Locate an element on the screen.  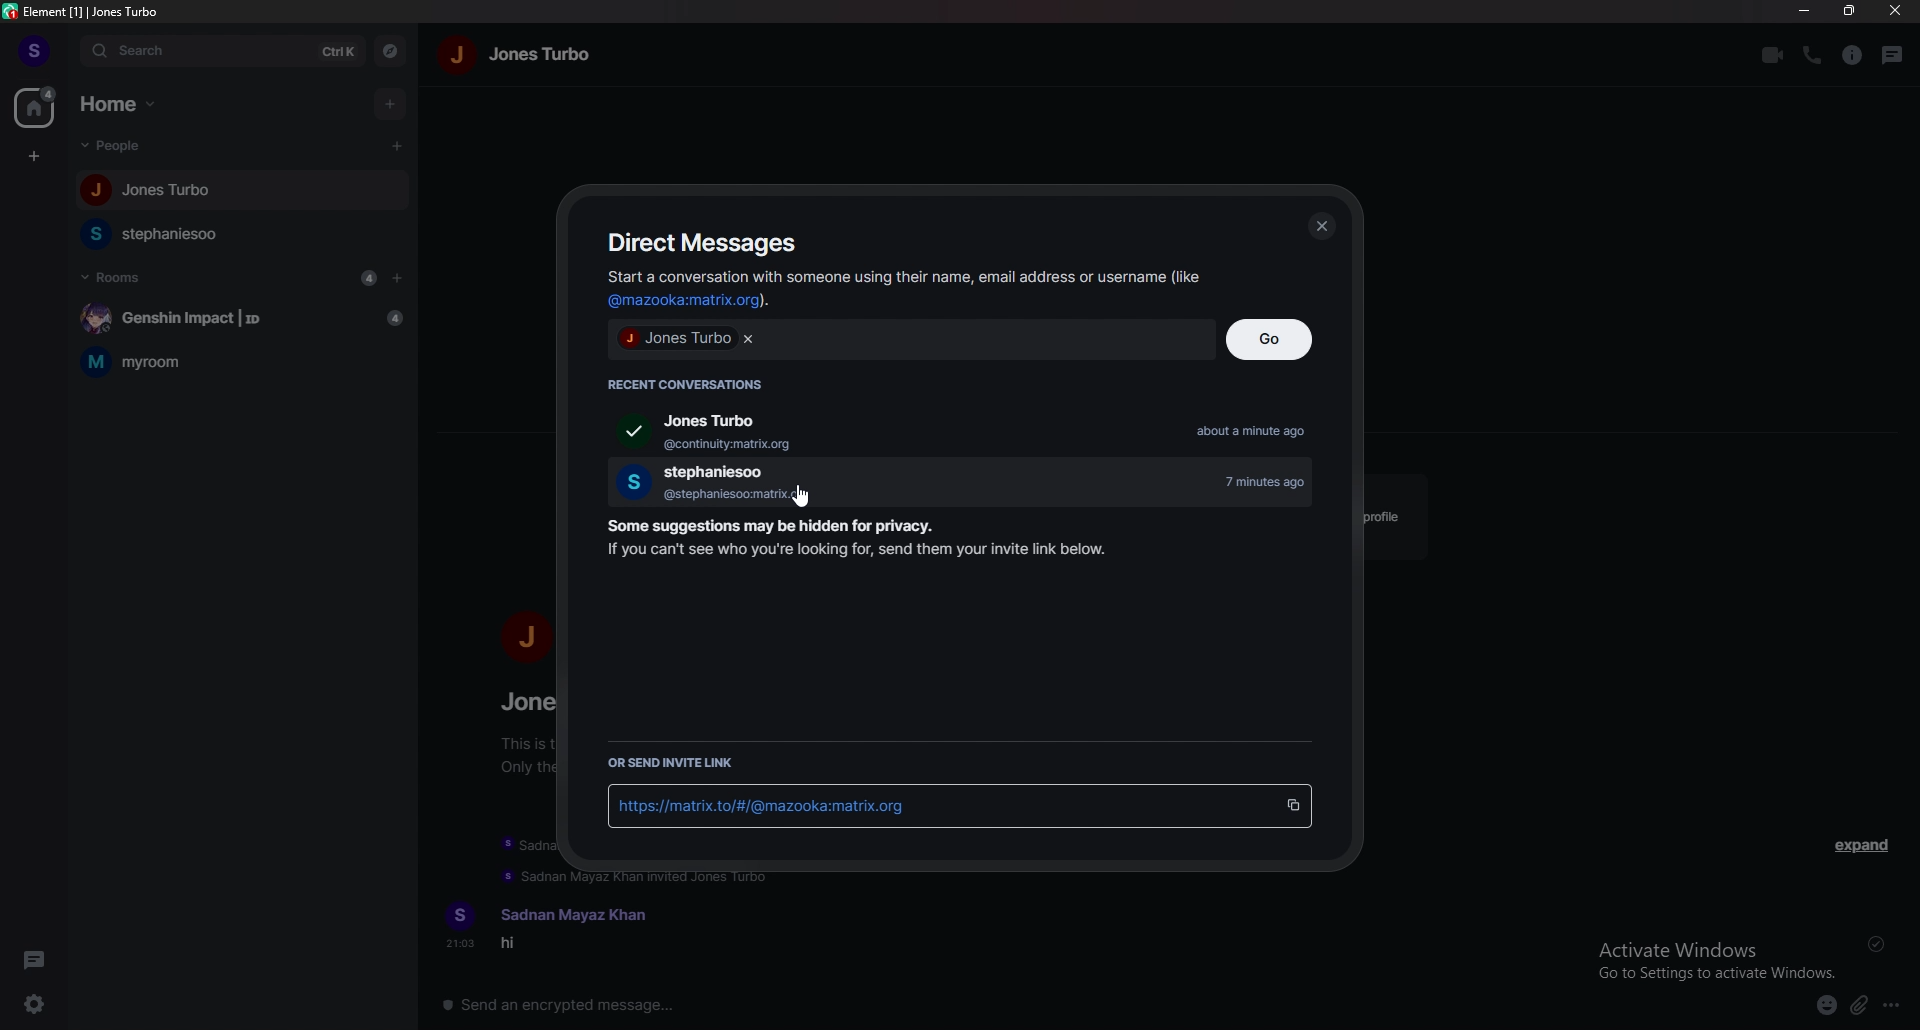
4 is located at coordinates (368, 278).